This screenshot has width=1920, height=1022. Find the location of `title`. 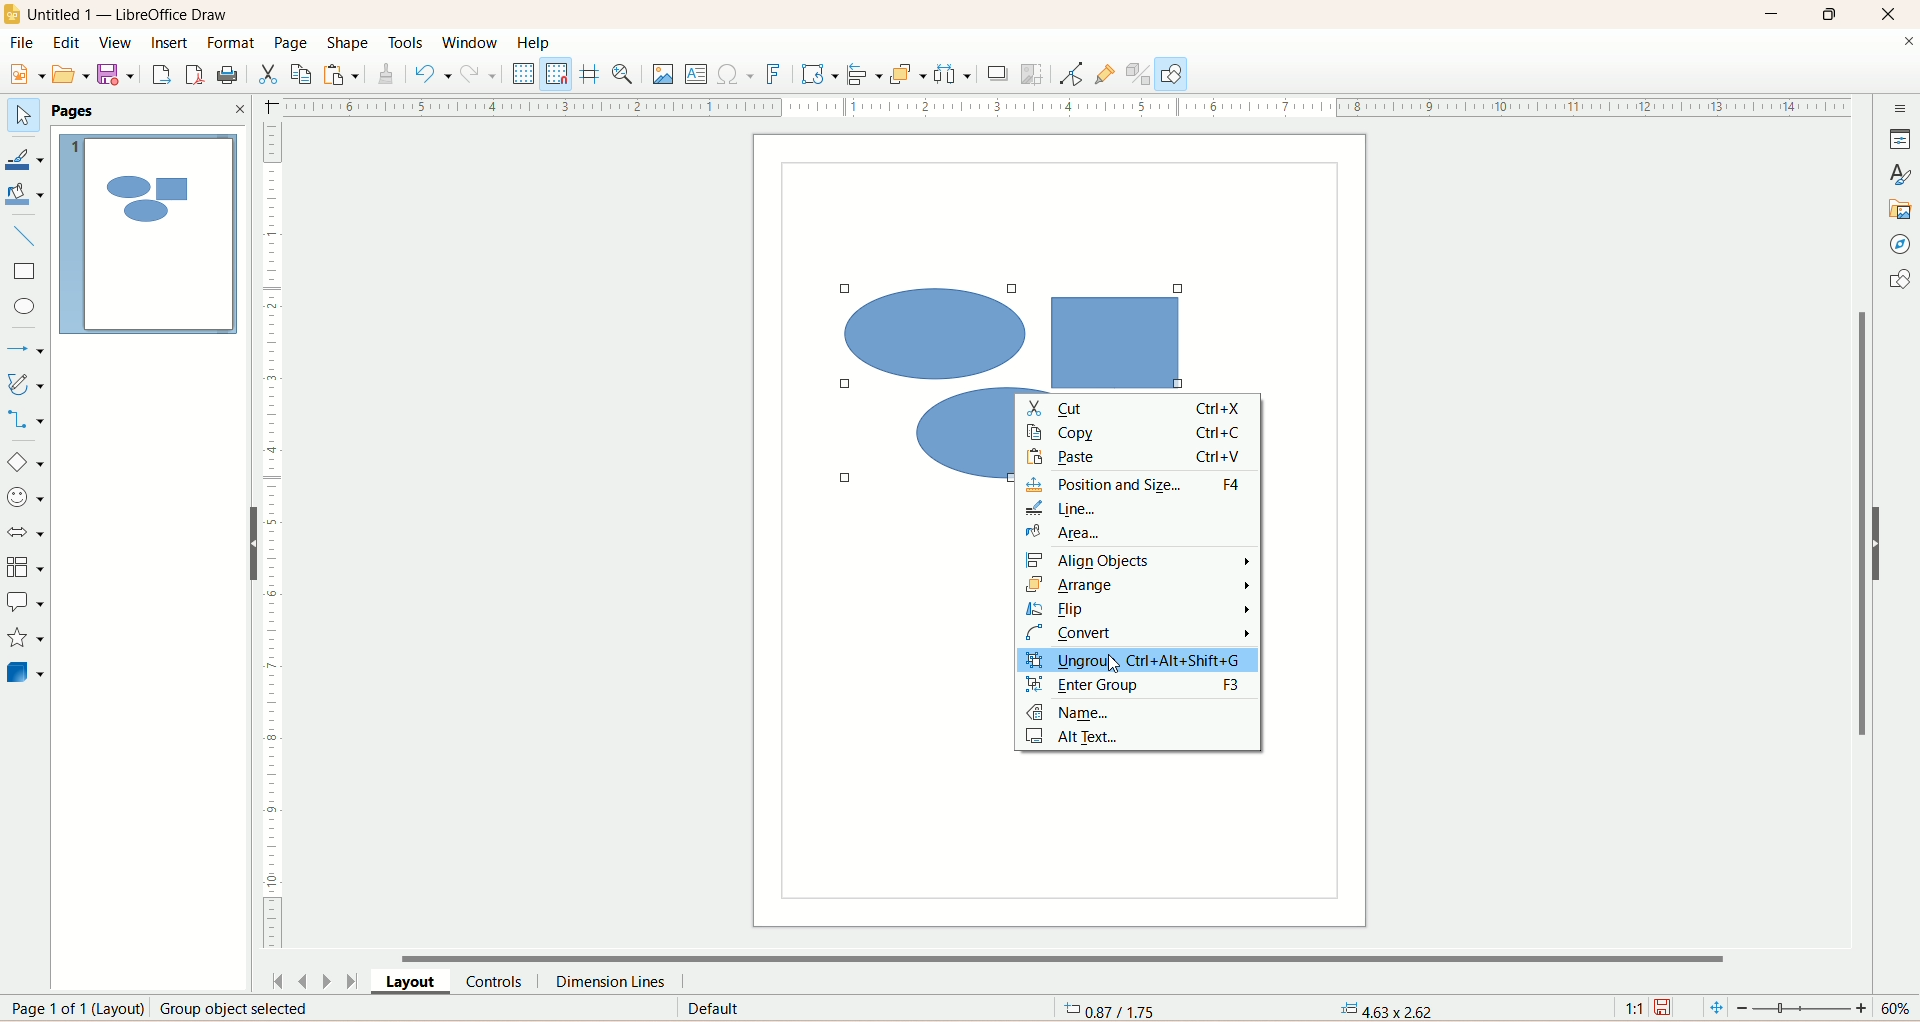

title is located at coordinates (140, 18).